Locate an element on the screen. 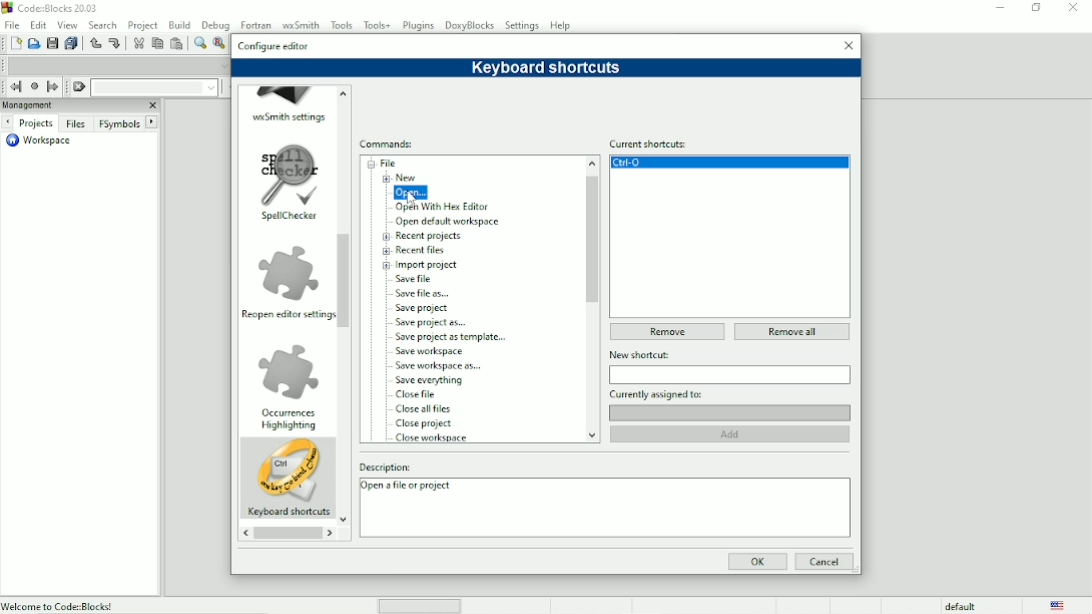  Vertical scrollbar is located at coordinates (592, 239).